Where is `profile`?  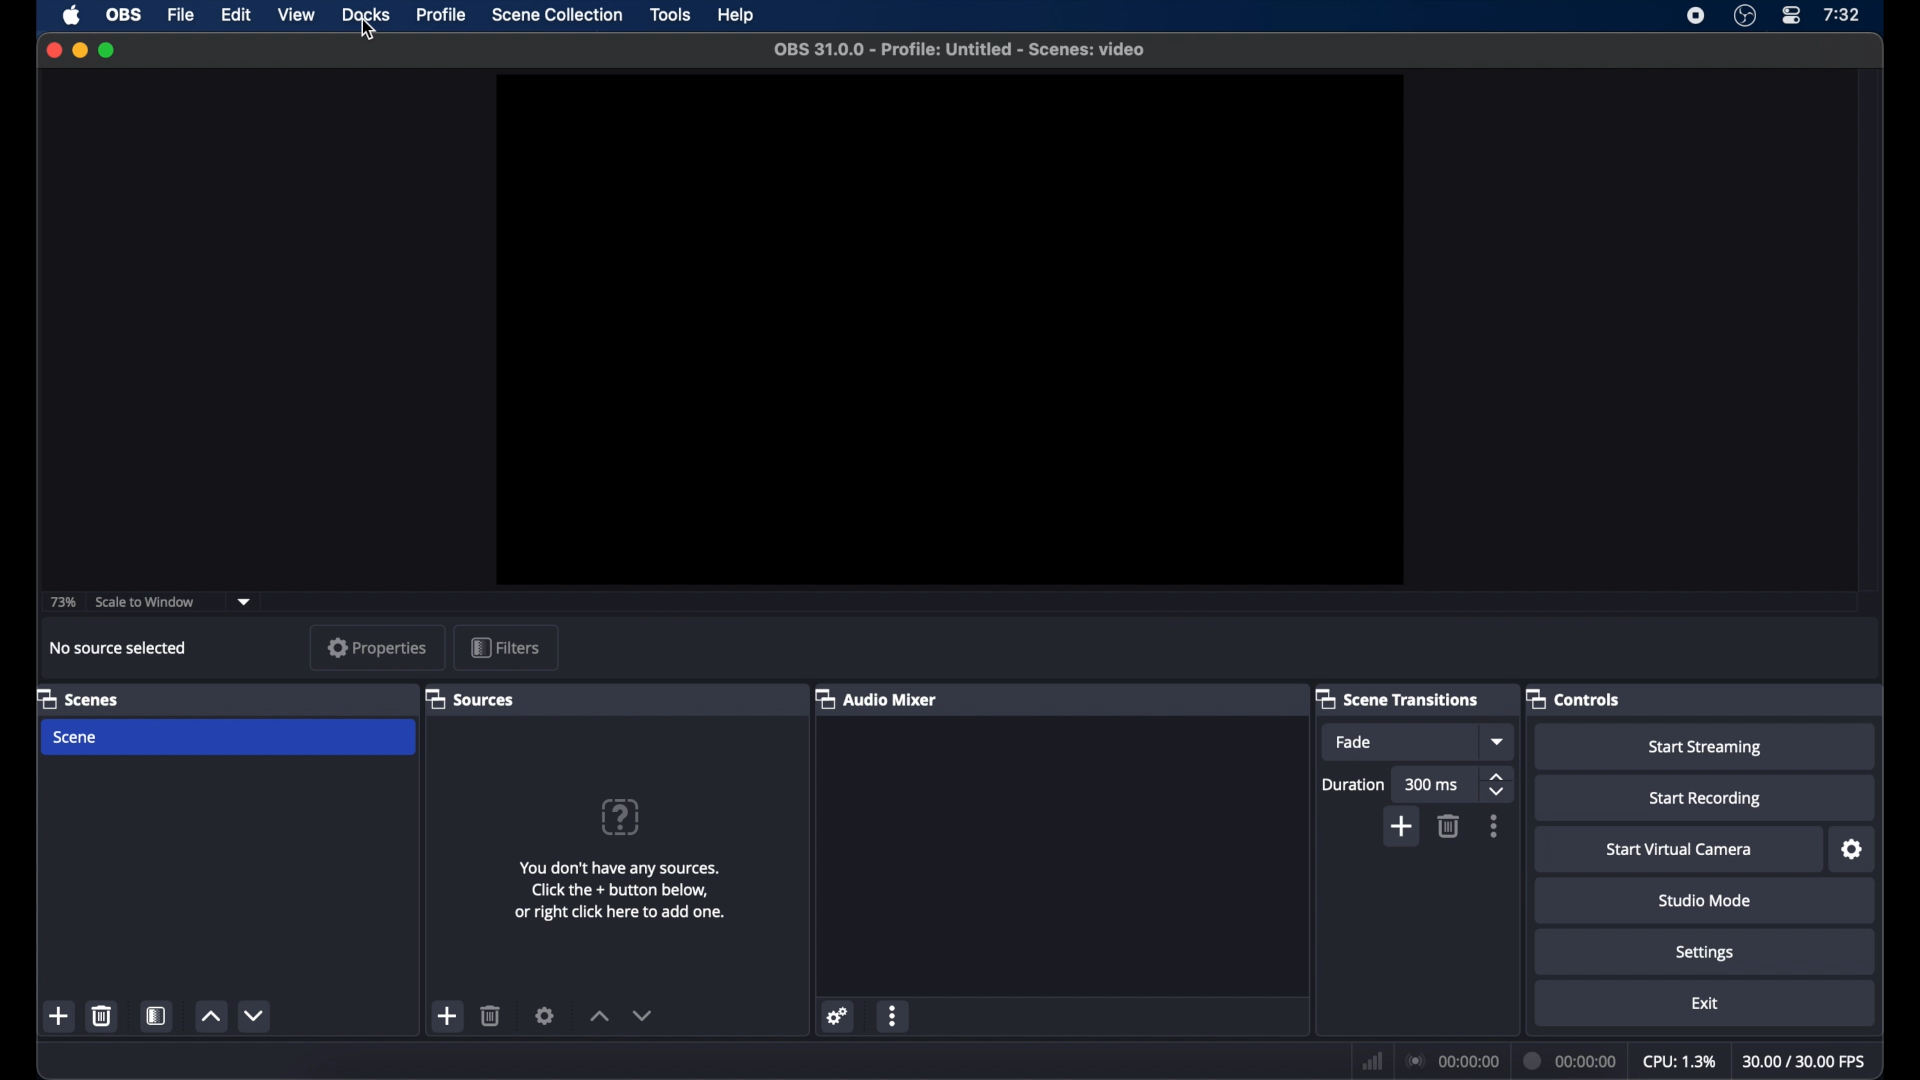 profile is located at coordinates (442, 13).